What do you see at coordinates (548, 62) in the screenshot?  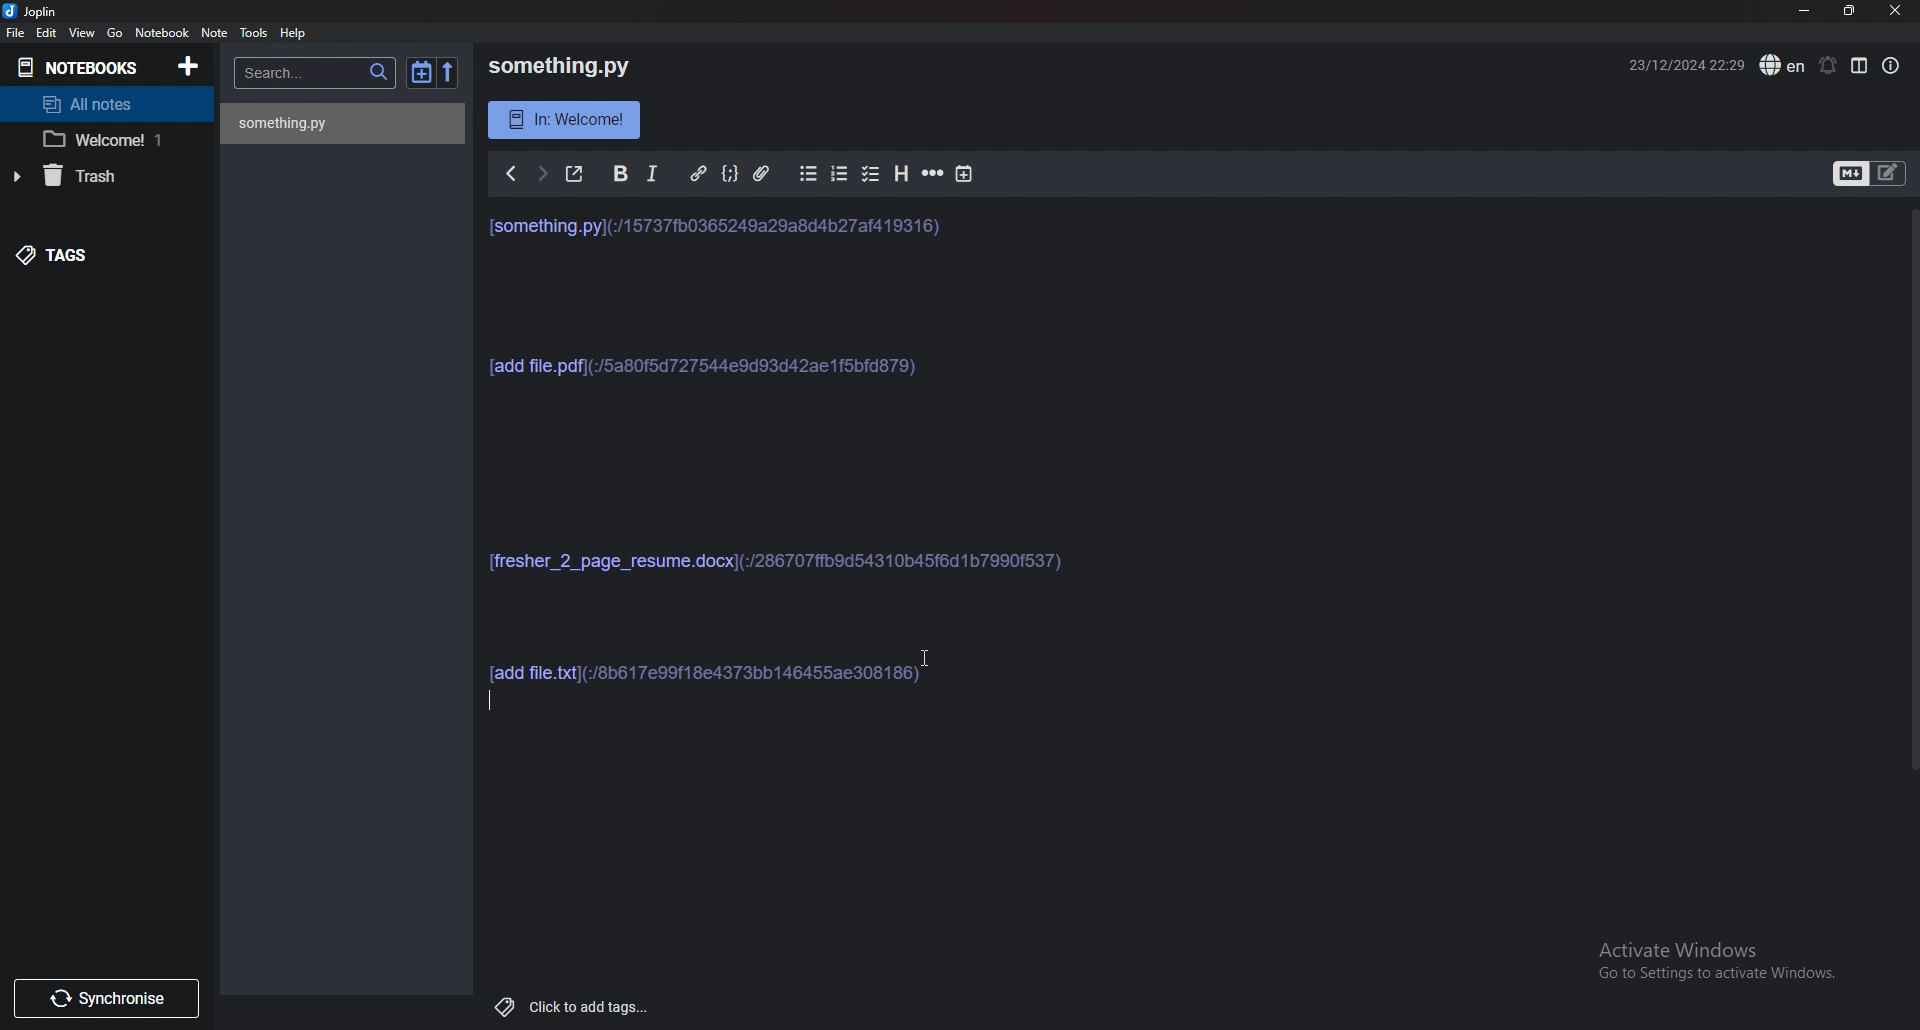 I see `something.py` at bounding box center [548, 62].